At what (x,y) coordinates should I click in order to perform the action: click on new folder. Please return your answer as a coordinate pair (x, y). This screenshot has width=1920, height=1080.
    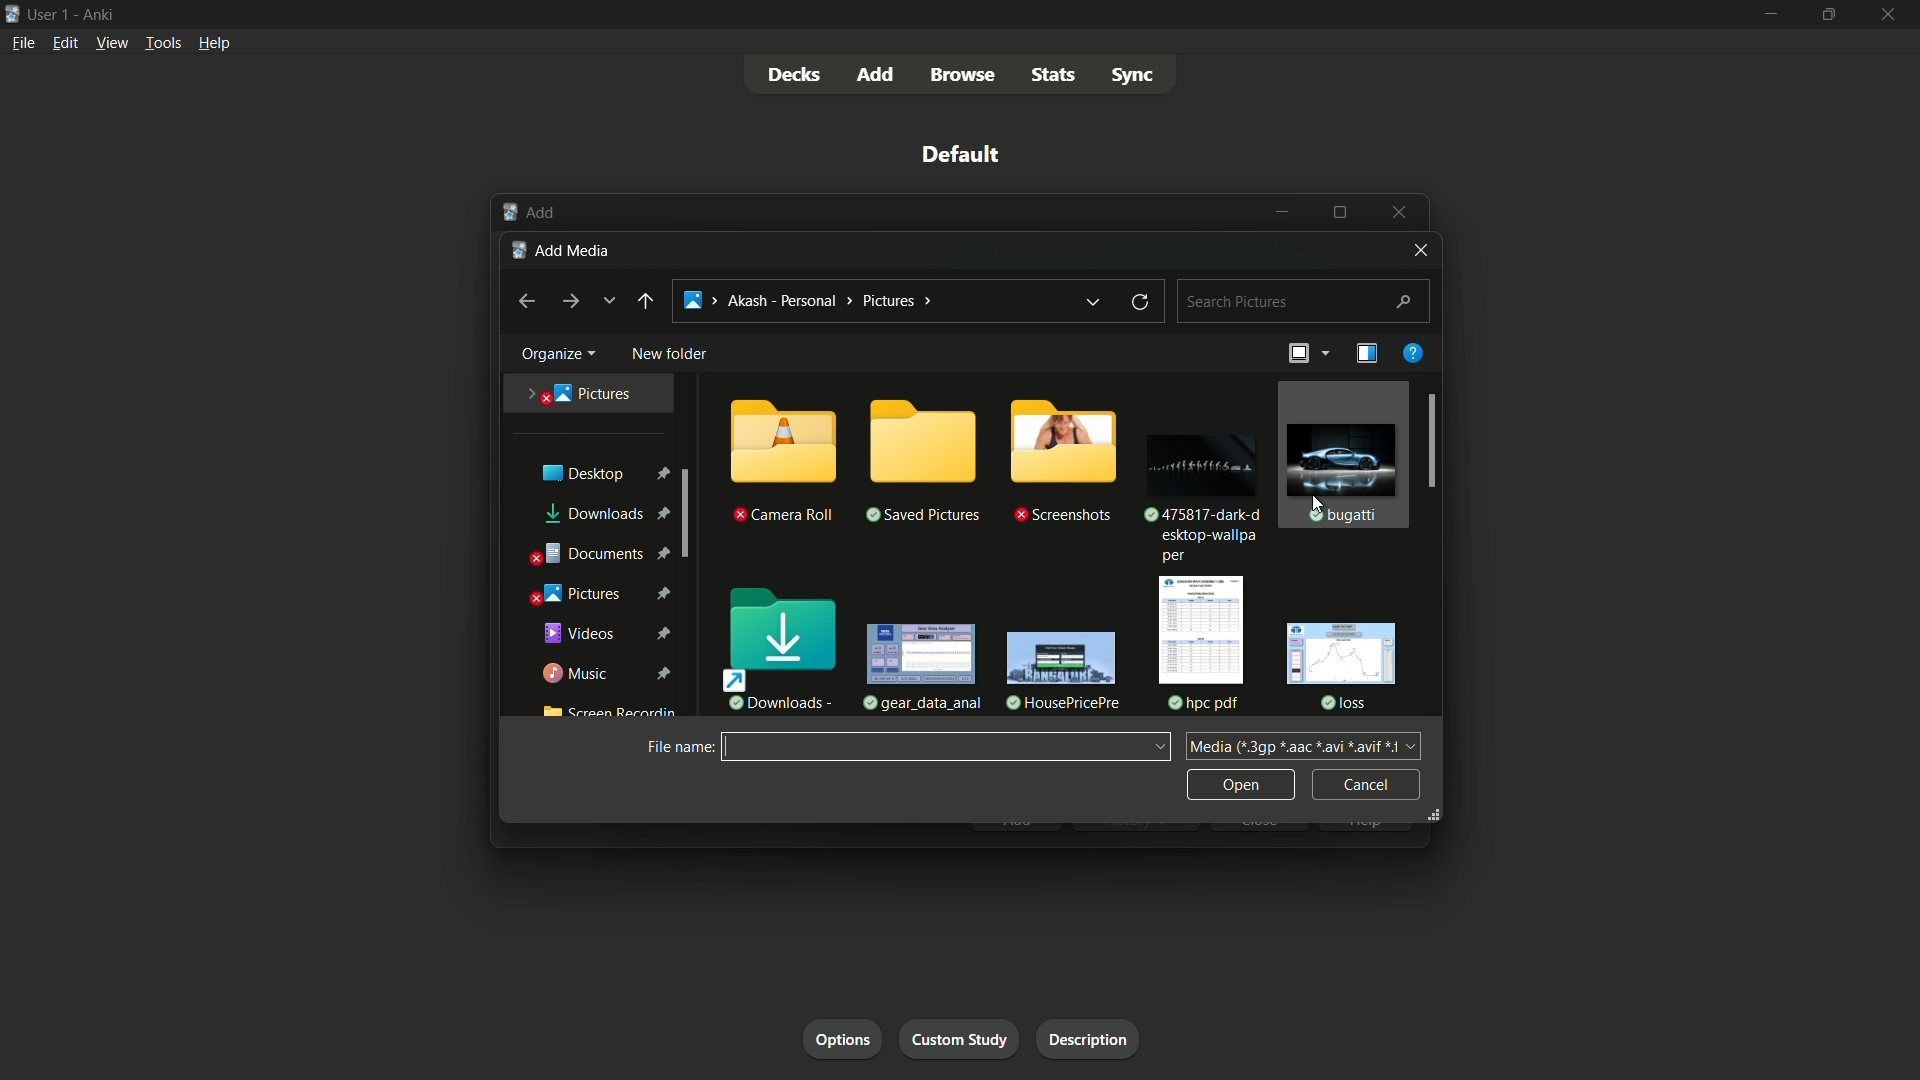
    Looking at the image, I should click on (671, 355).